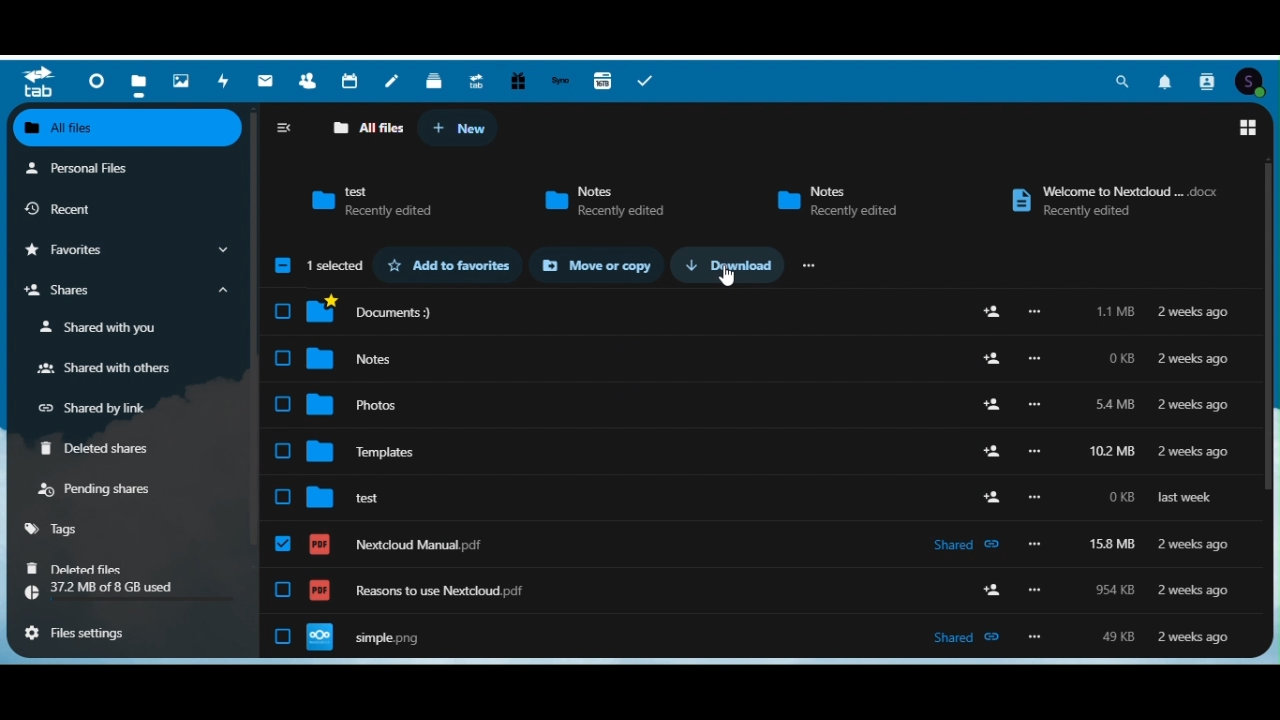  What do you see at coordinates (1209, 81) in the screenshot?
I see `Contacts` at bounding box center [1209, 81].